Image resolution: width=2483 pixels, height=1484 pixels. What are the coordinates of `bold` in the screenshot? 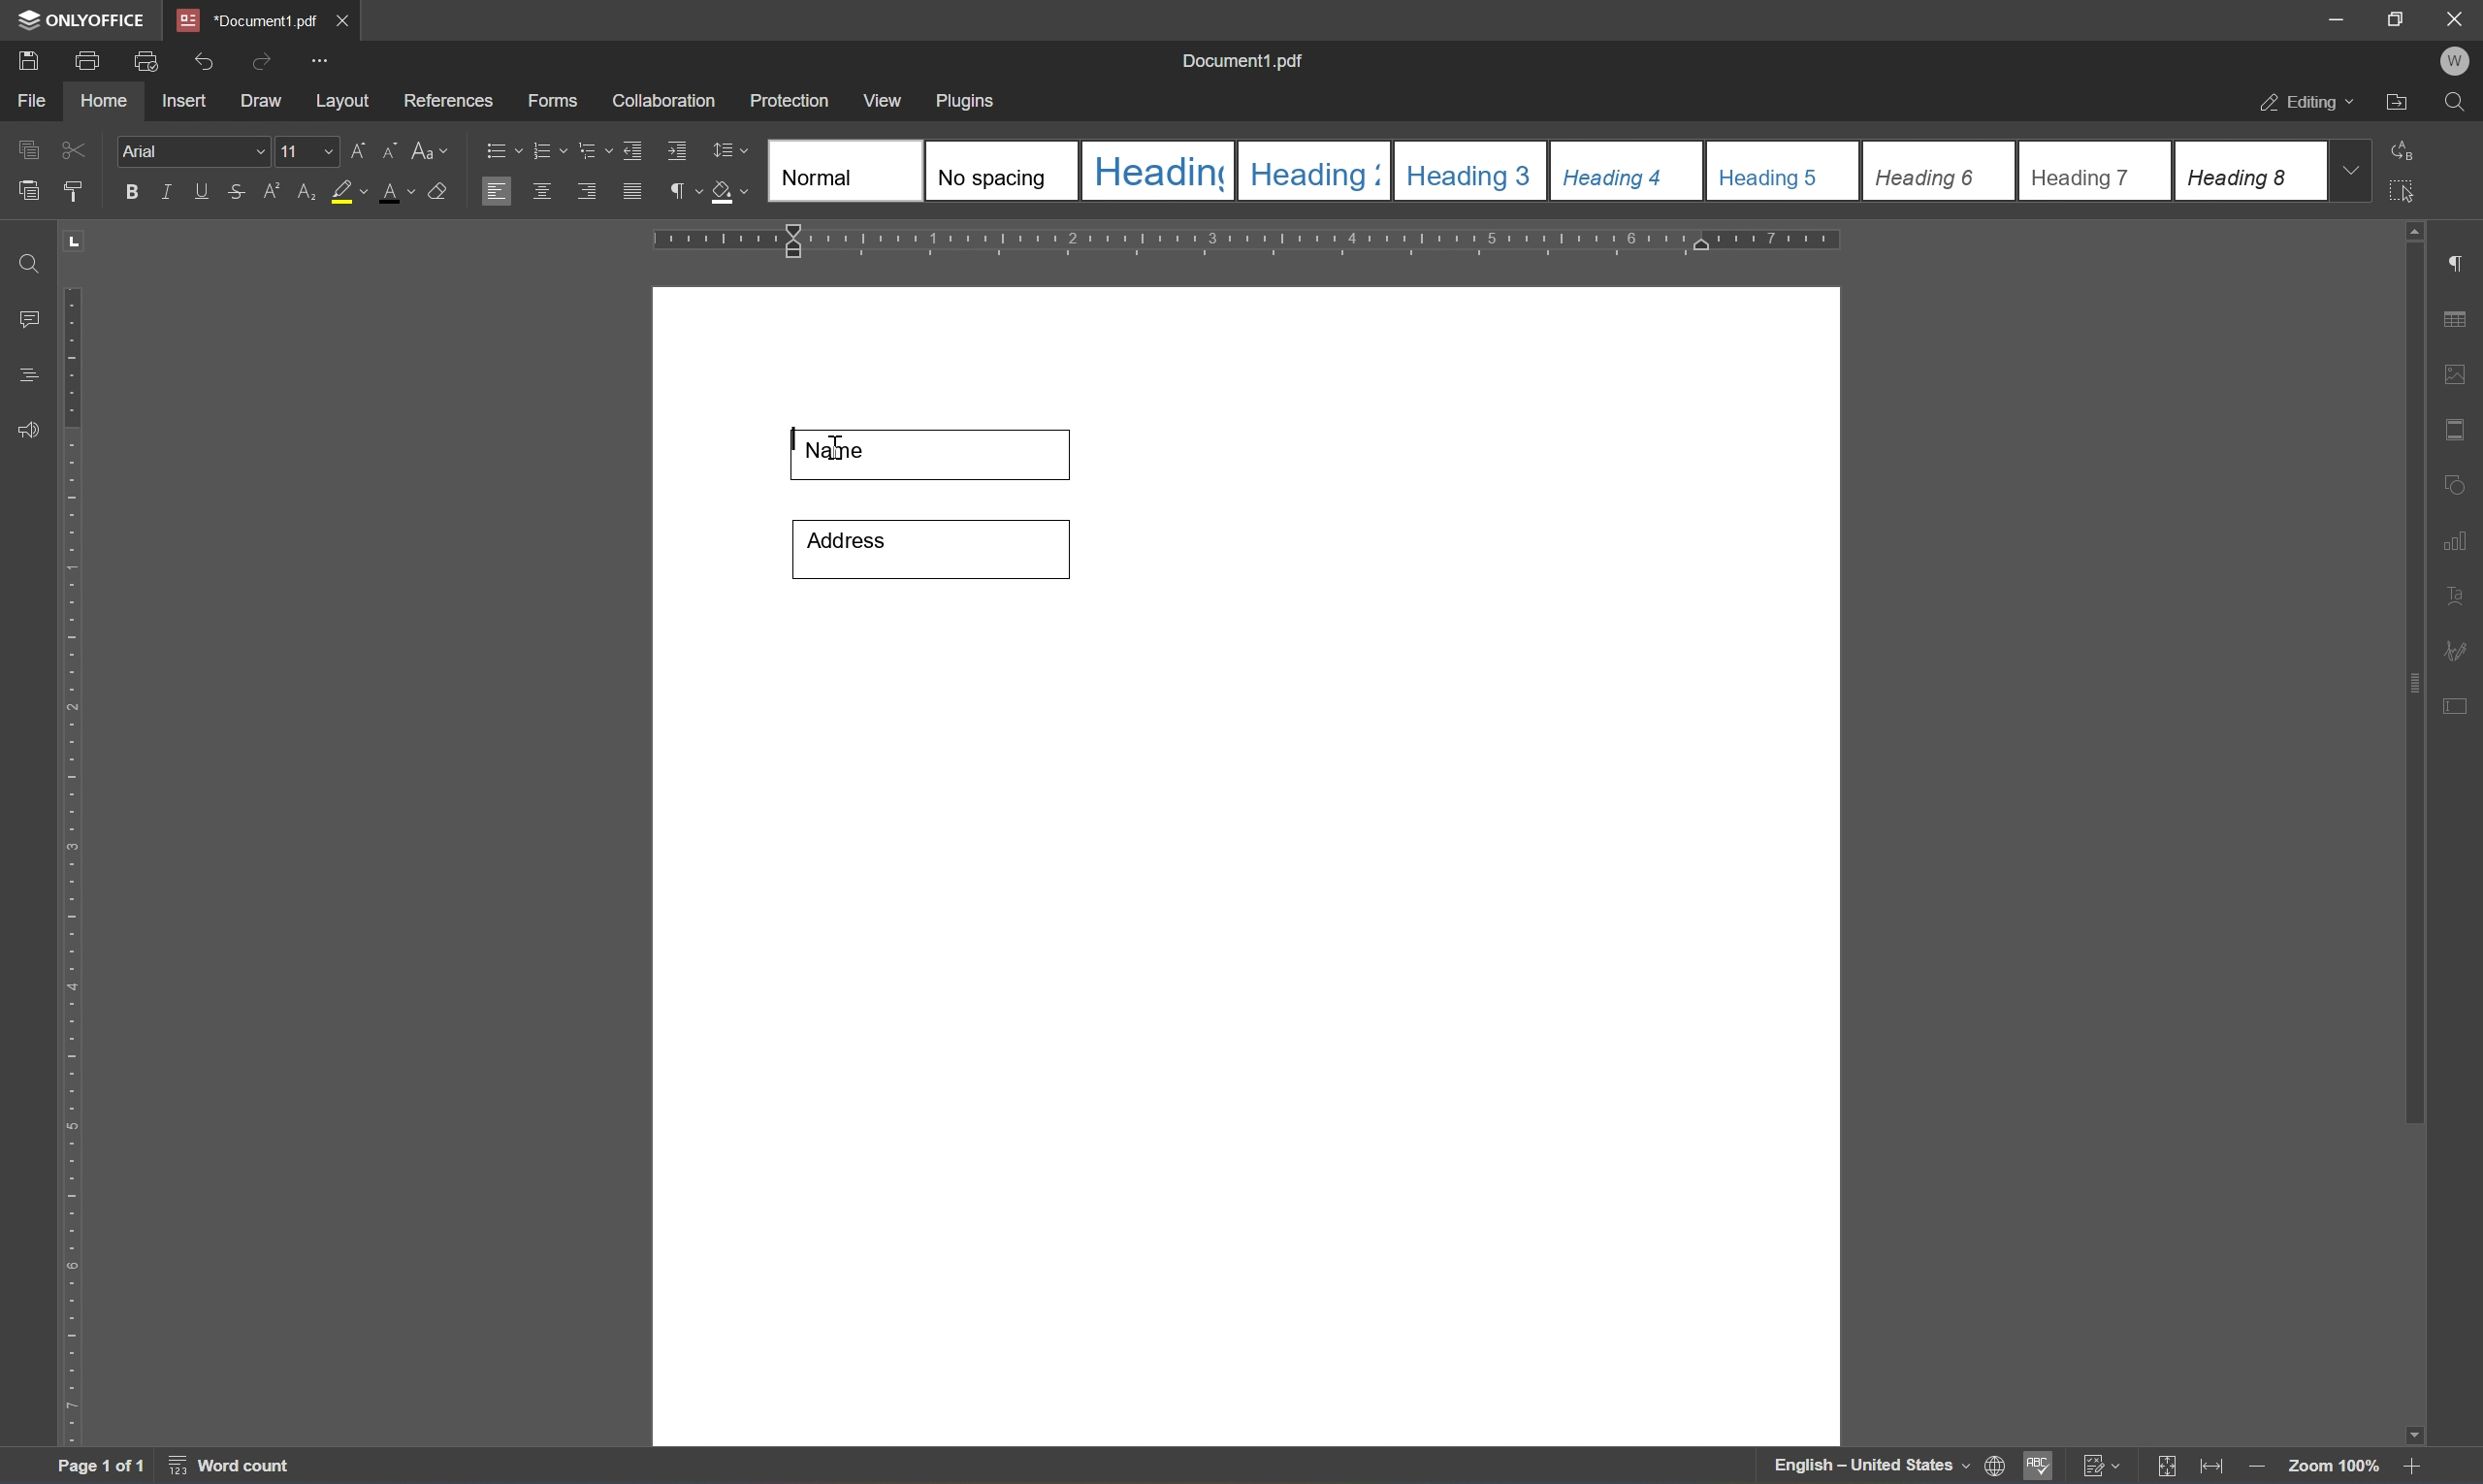 It's located at (129, 192).